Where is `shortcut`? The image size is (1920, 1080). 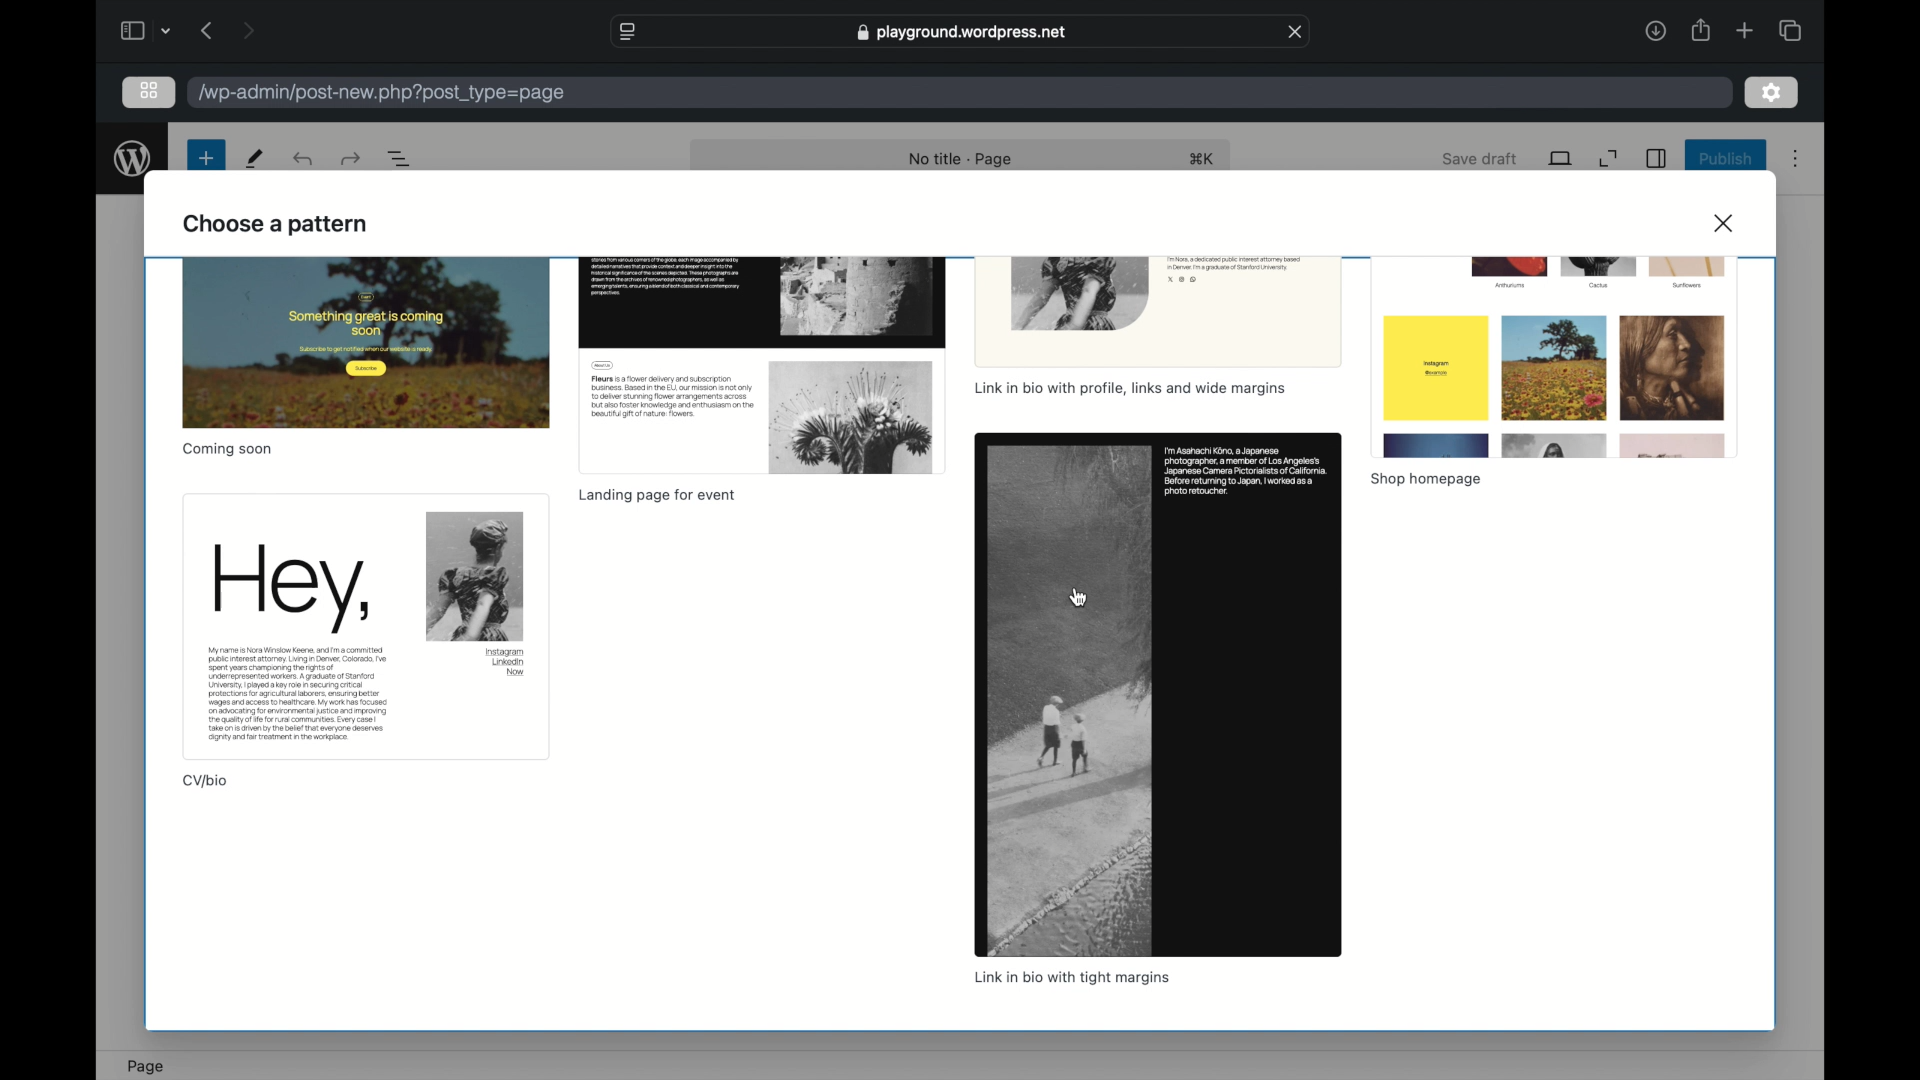 shortcut is located at coordinates (1205, 160).